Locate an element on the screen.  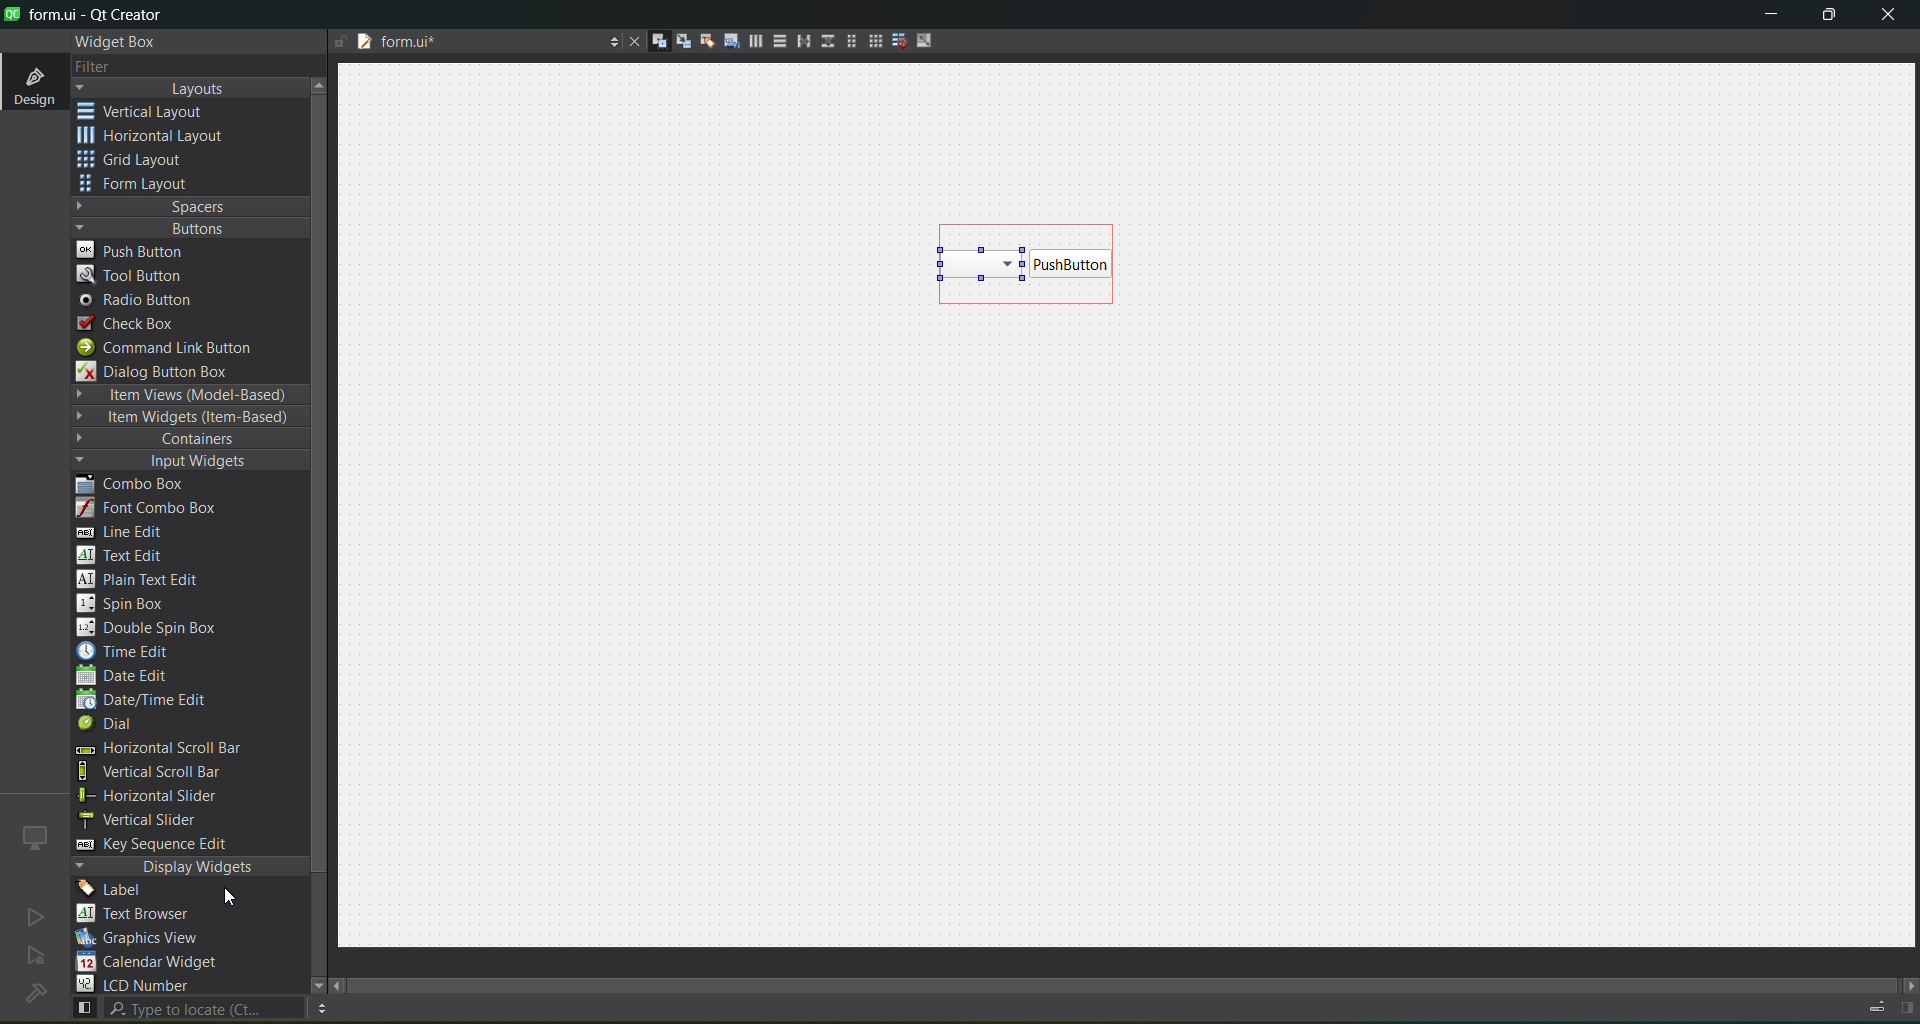
horizontal splitter is located at coordinates (798, 42).